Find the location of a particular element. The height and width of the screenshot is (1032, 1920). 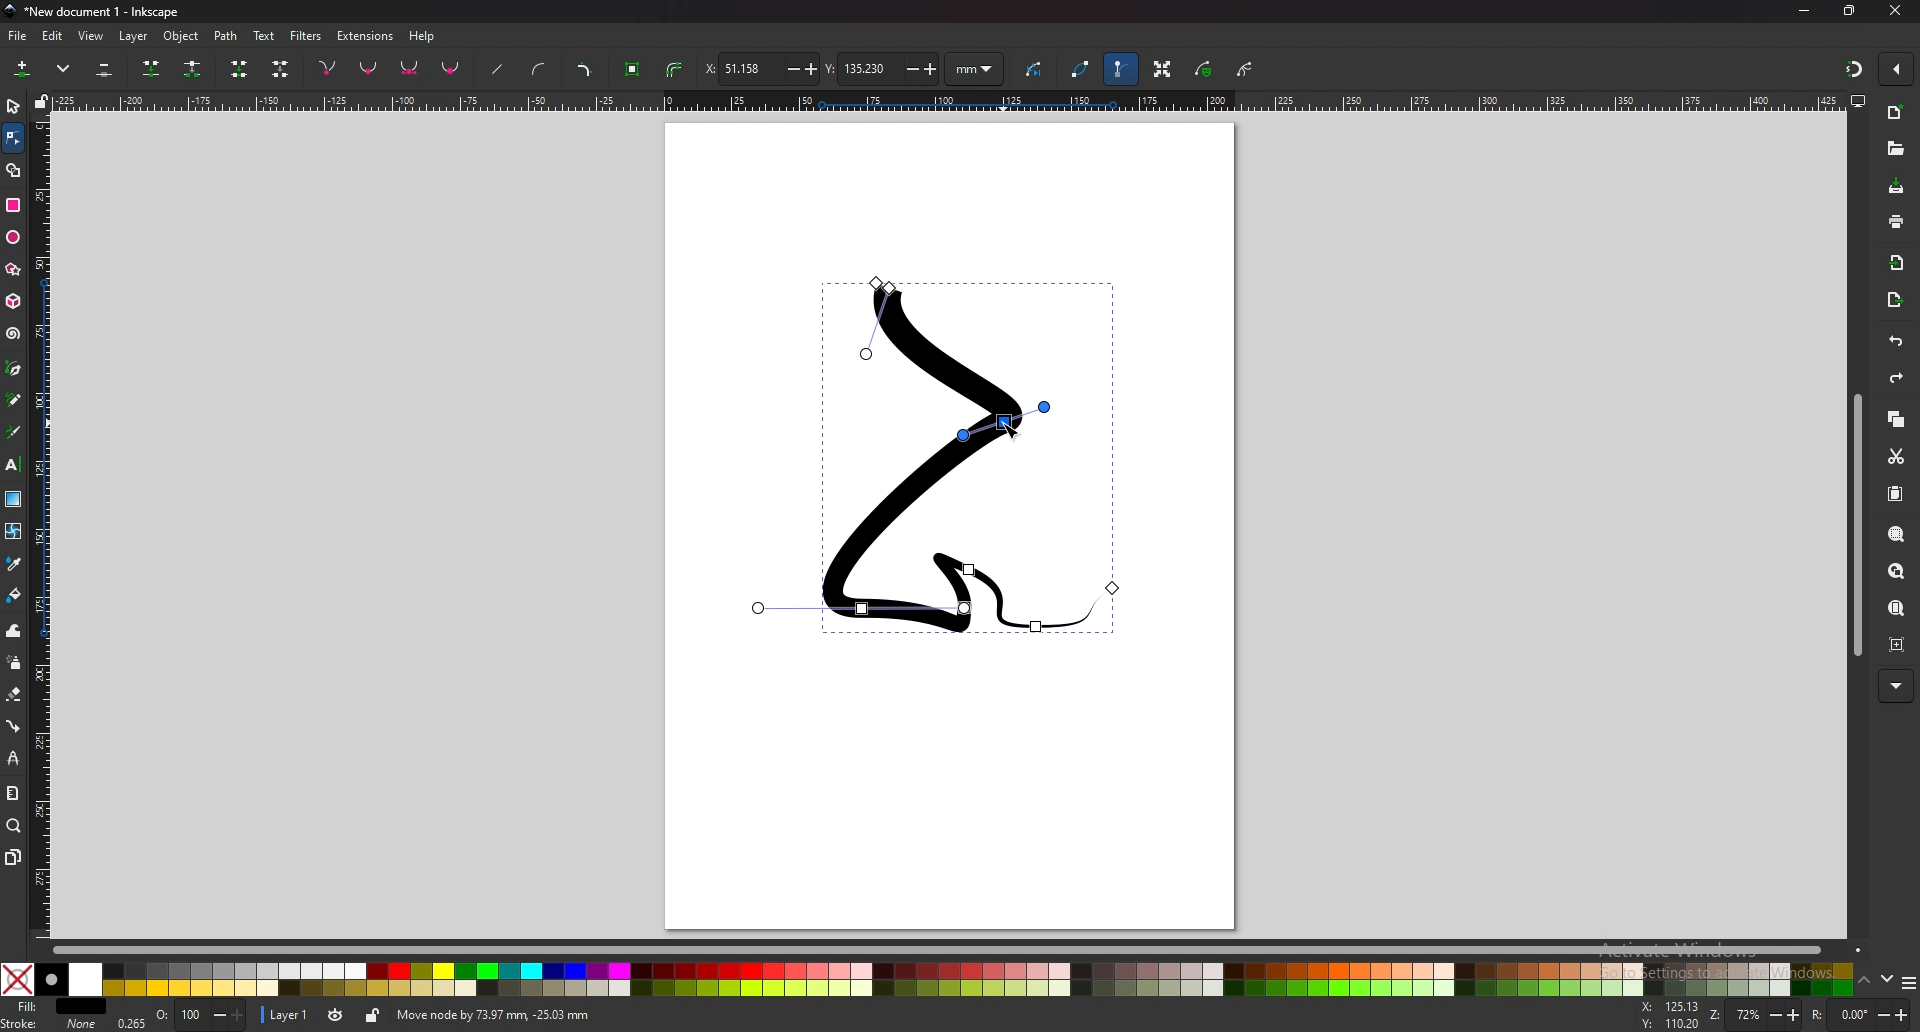

join endnotes with new segment is located at coordinates (238, 71).